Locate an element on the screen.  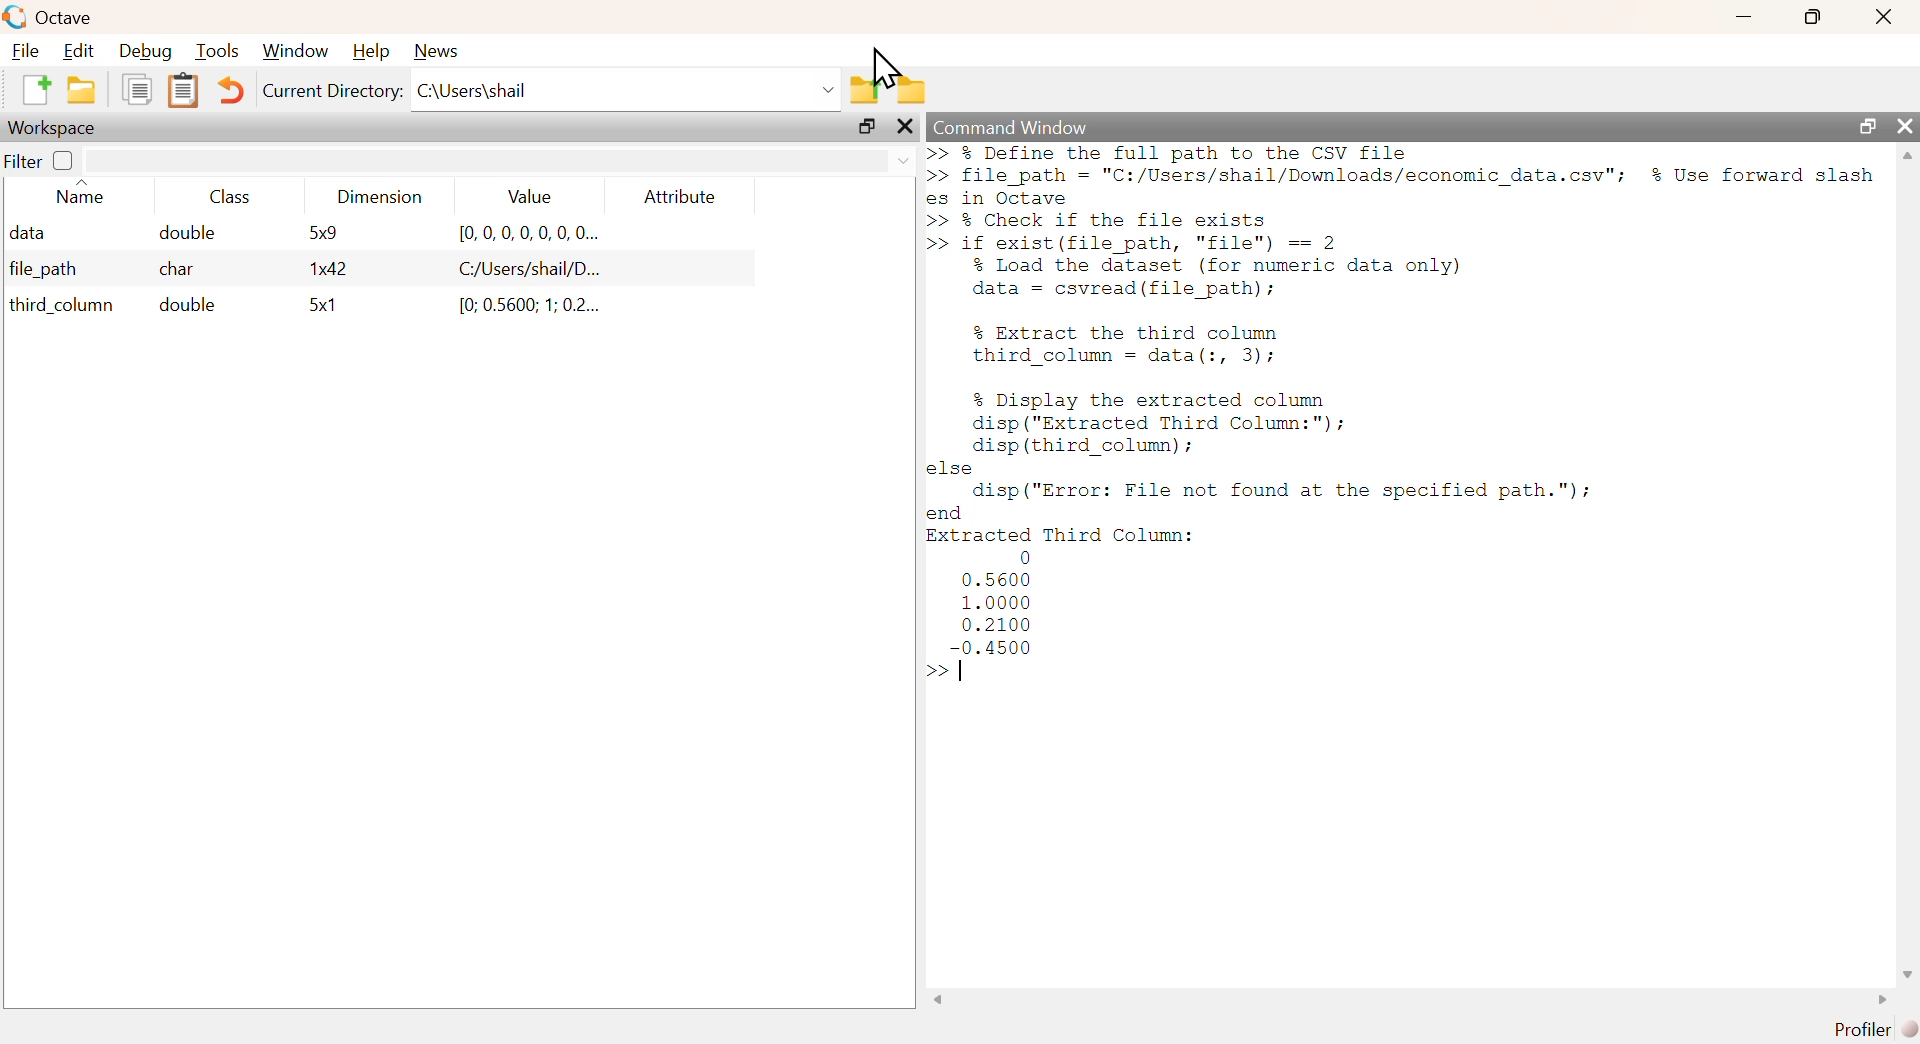
Class is located at coordinates (238, 194).